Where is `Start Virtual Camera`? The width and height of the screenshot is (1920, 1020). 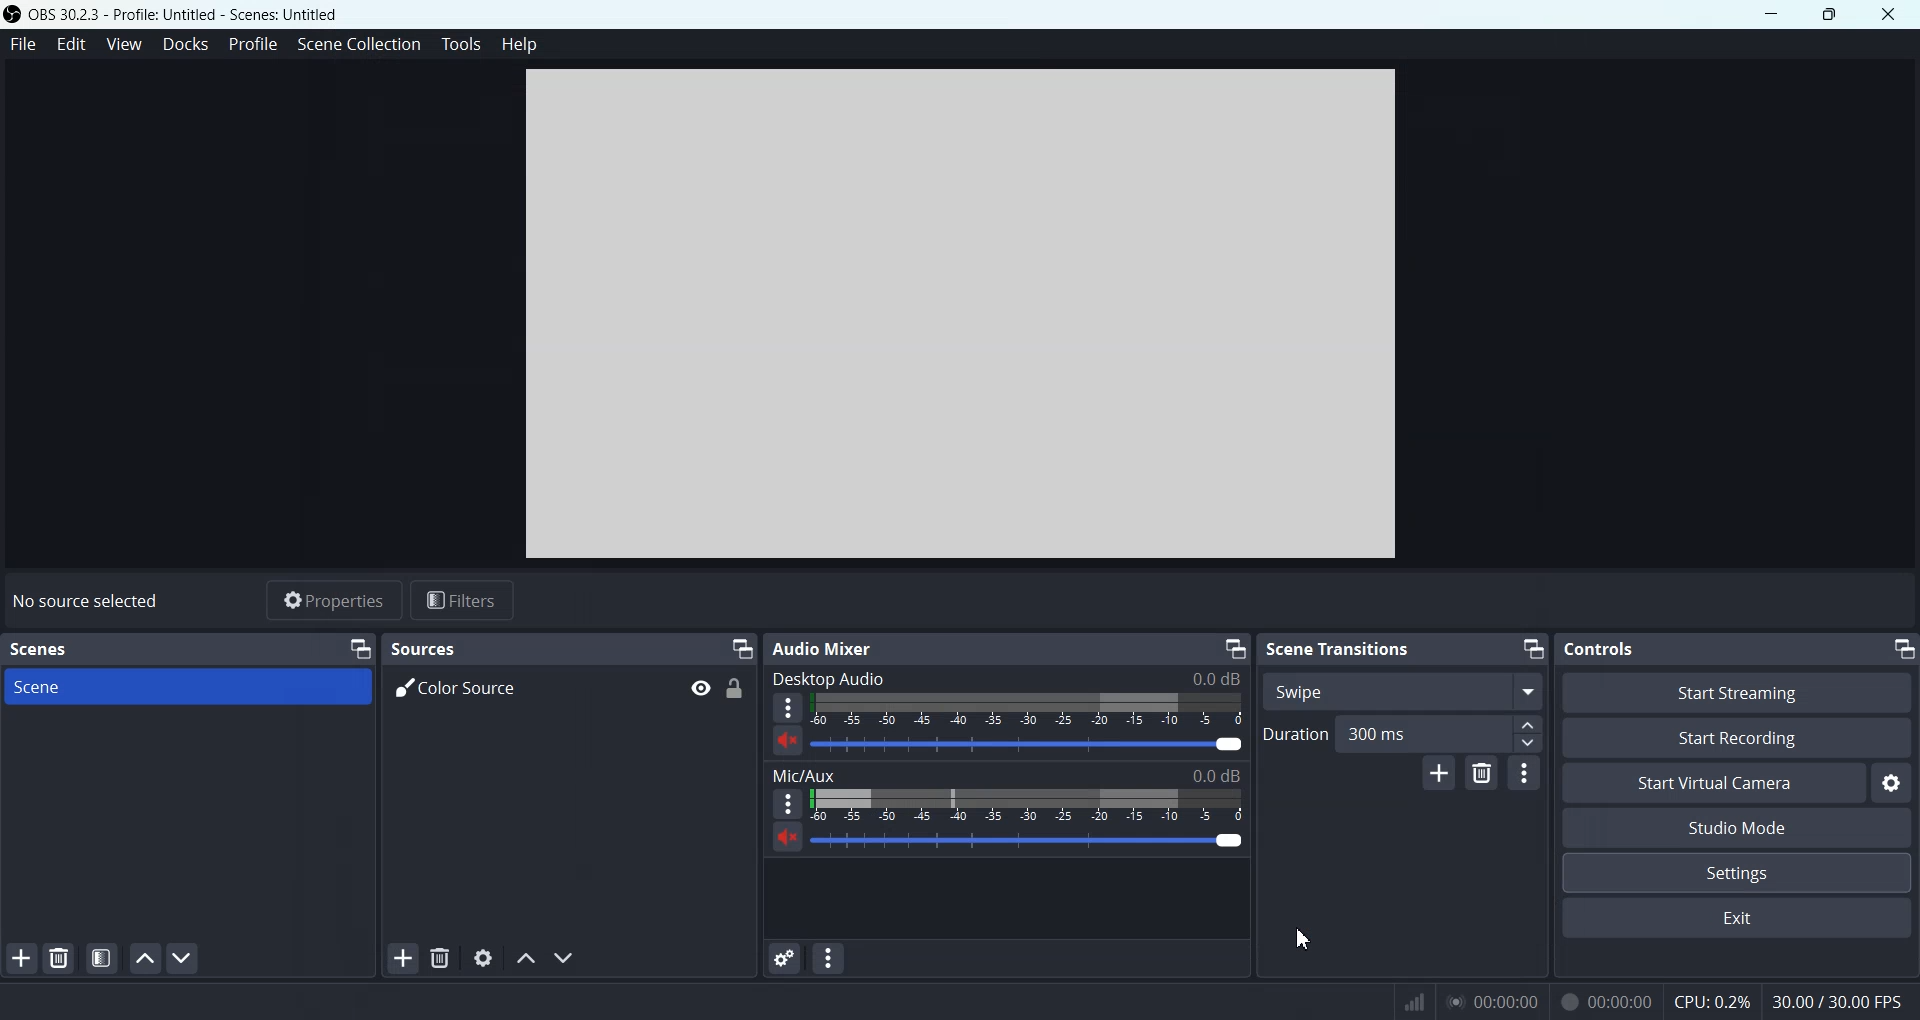
Start Virtual Camera is located at coordinates (1712, 782).